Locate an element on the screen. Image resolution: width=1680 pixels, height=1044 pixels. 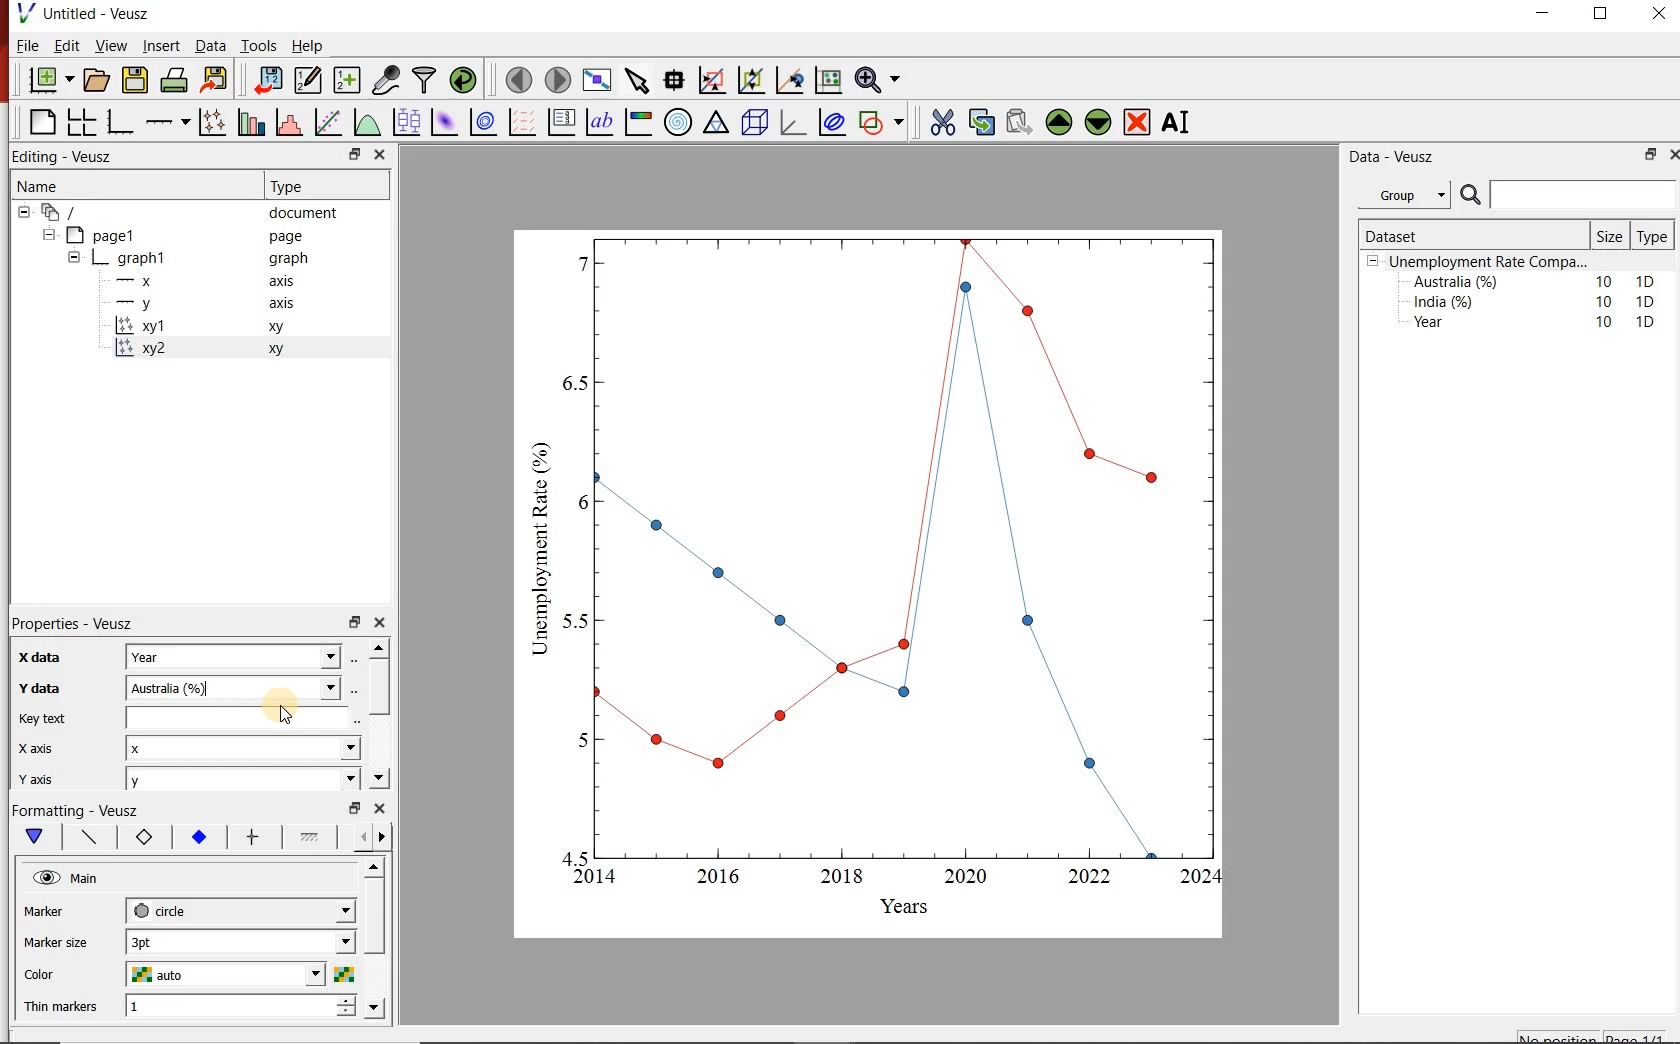
plot 2d datasets as image is located at coordinates (444, 122).